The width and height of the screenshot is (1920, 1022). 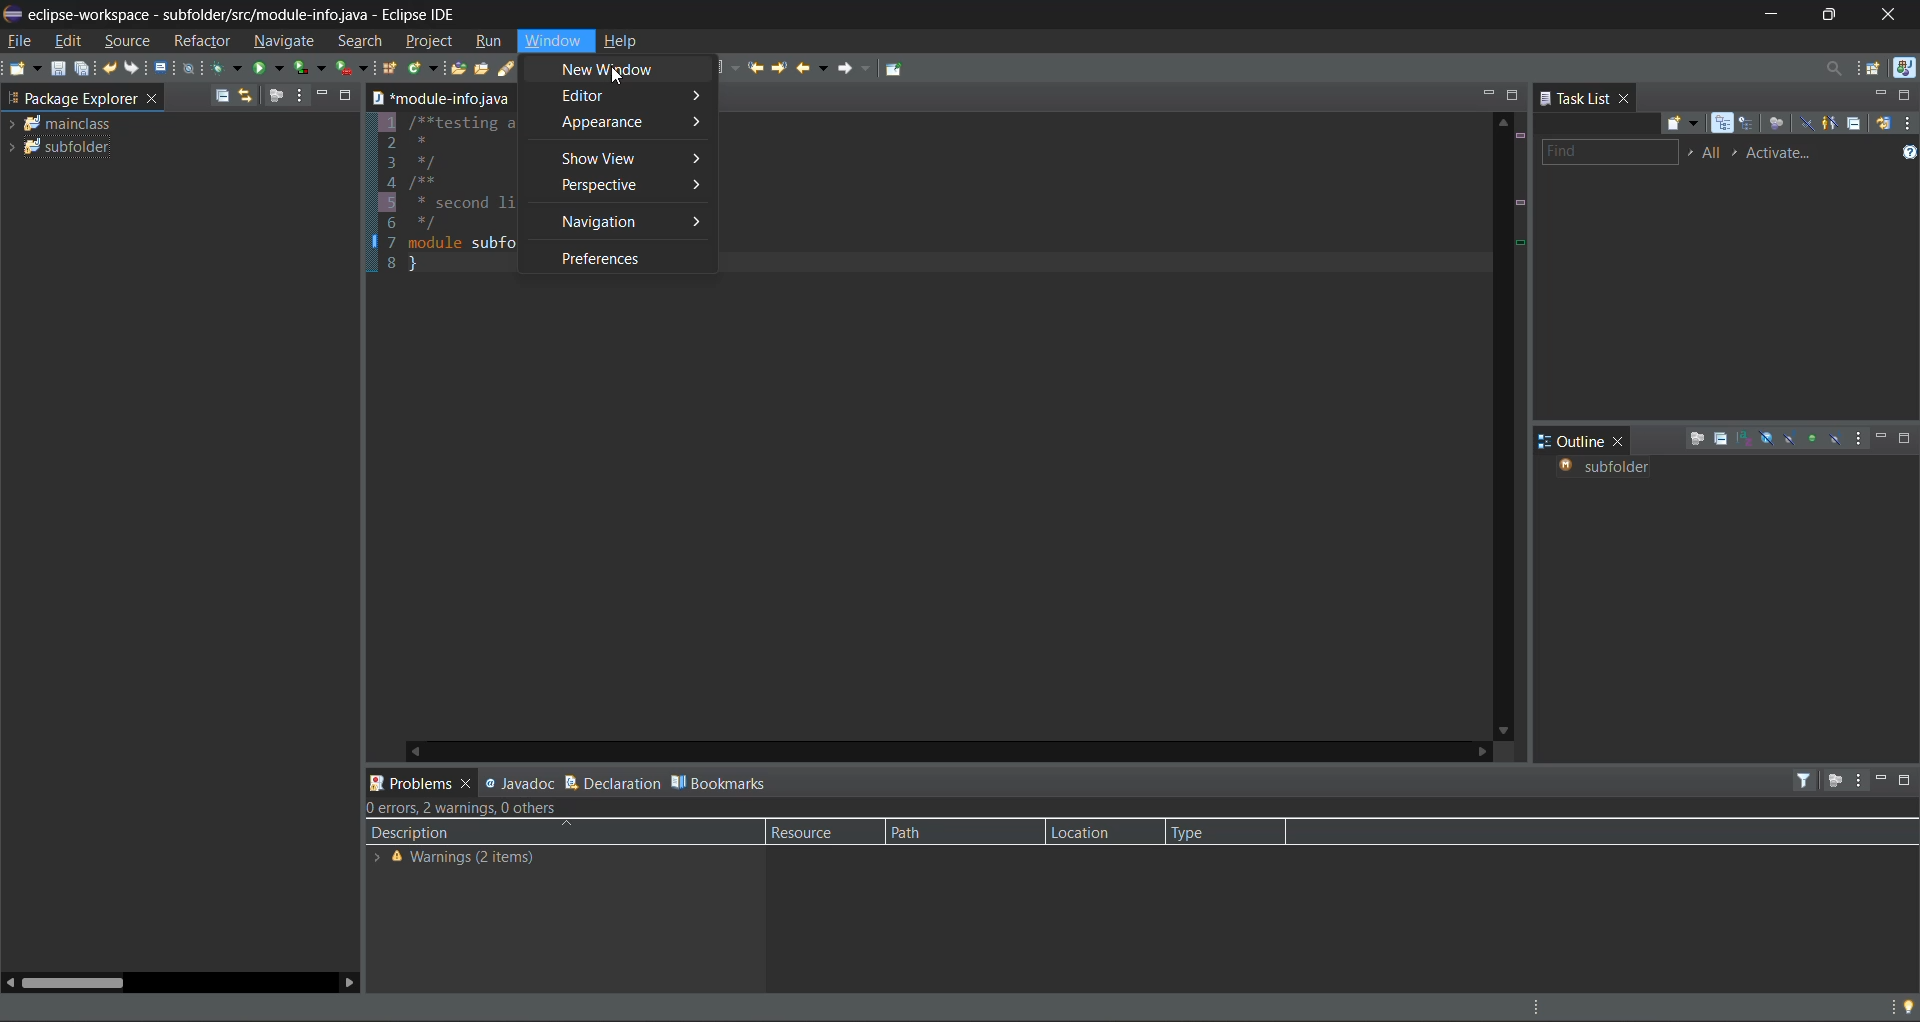 I want to click on edit task working sets, so click(x=1713, y=153).